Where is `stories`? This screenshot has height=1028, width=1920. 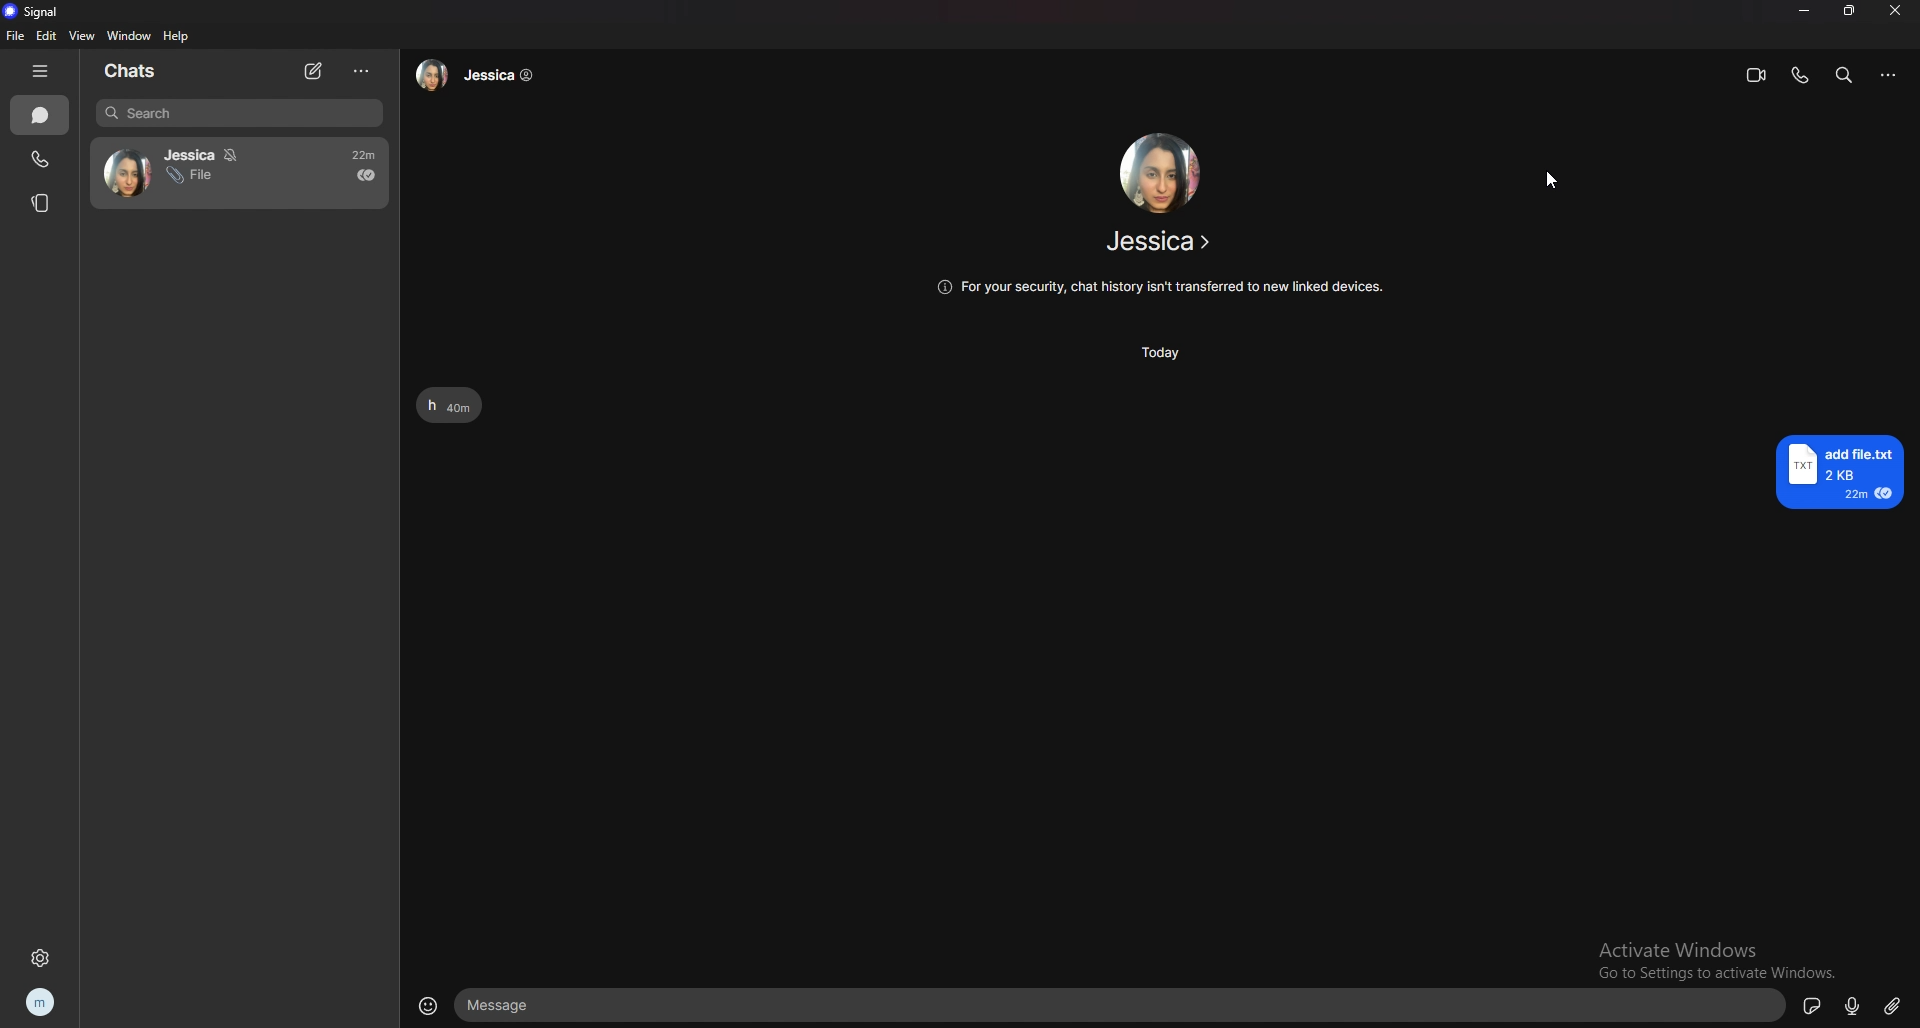 stories is located at coordinates (42, 205).